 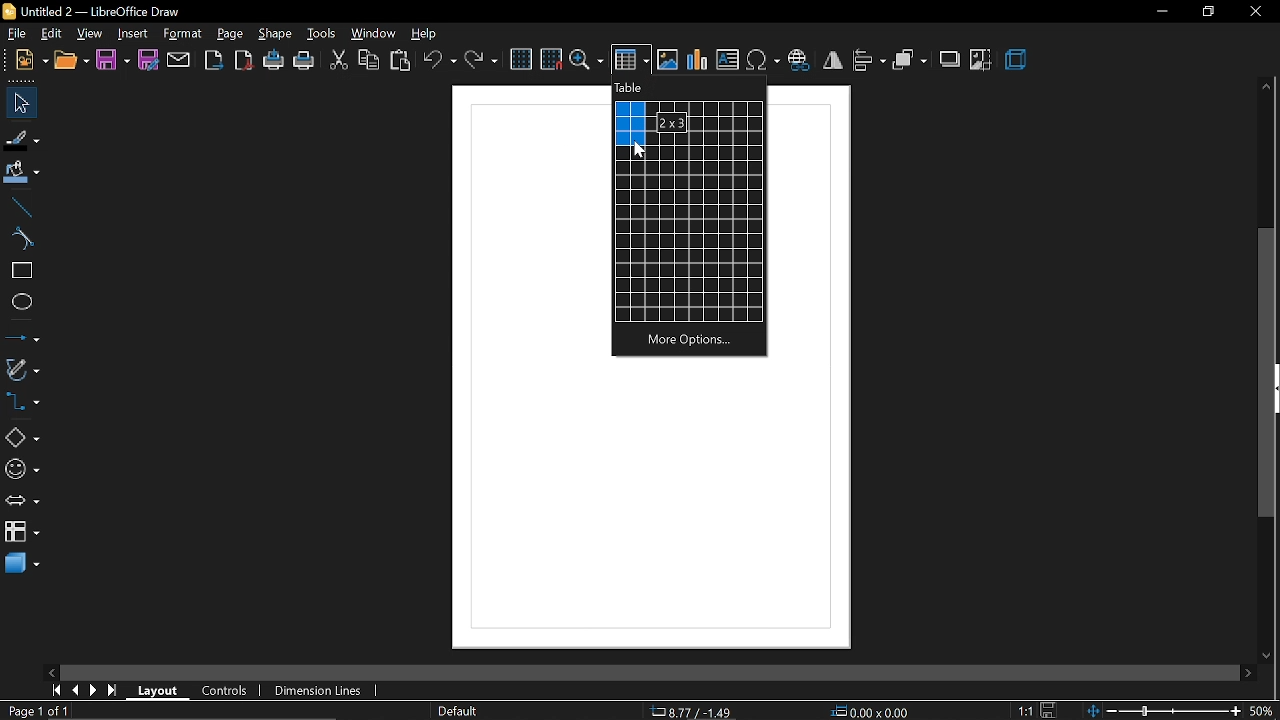 I want to click on basic shapes, so click(x=22, y=438).